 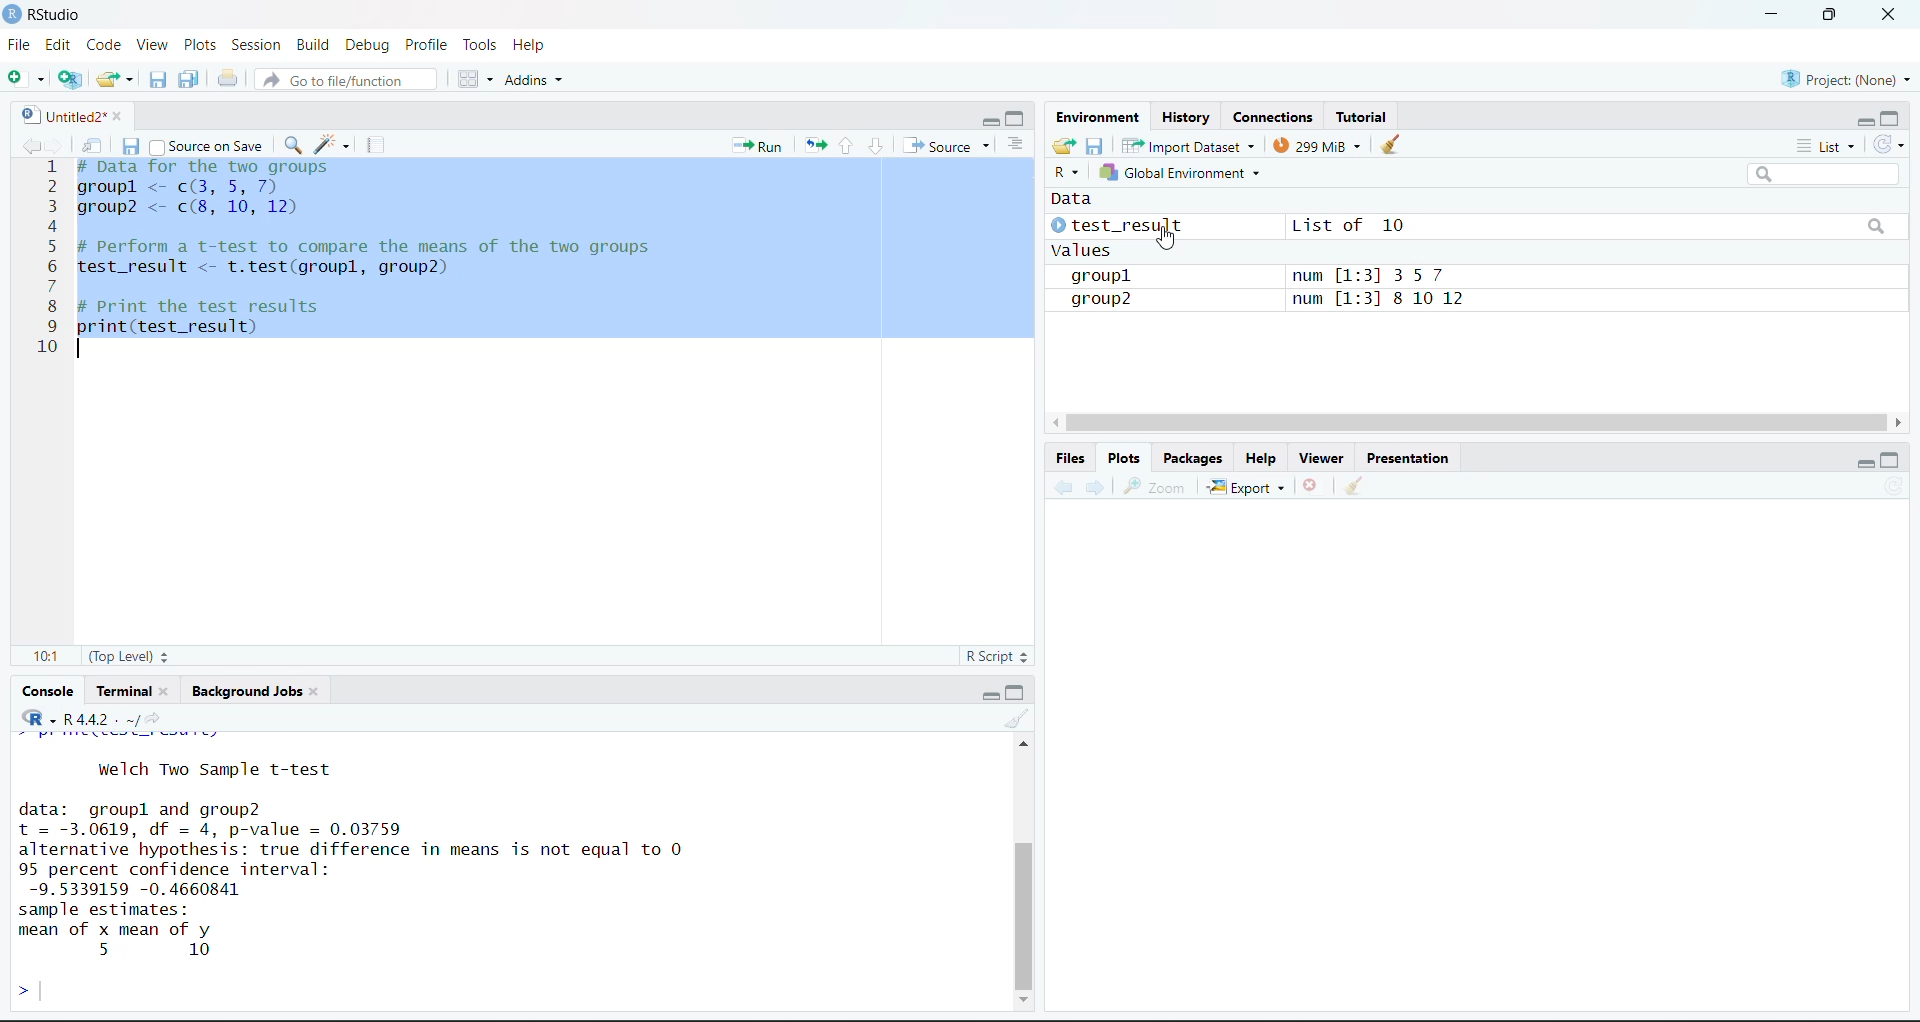 I want to click on Presentation, so click(x=1409, y=458).